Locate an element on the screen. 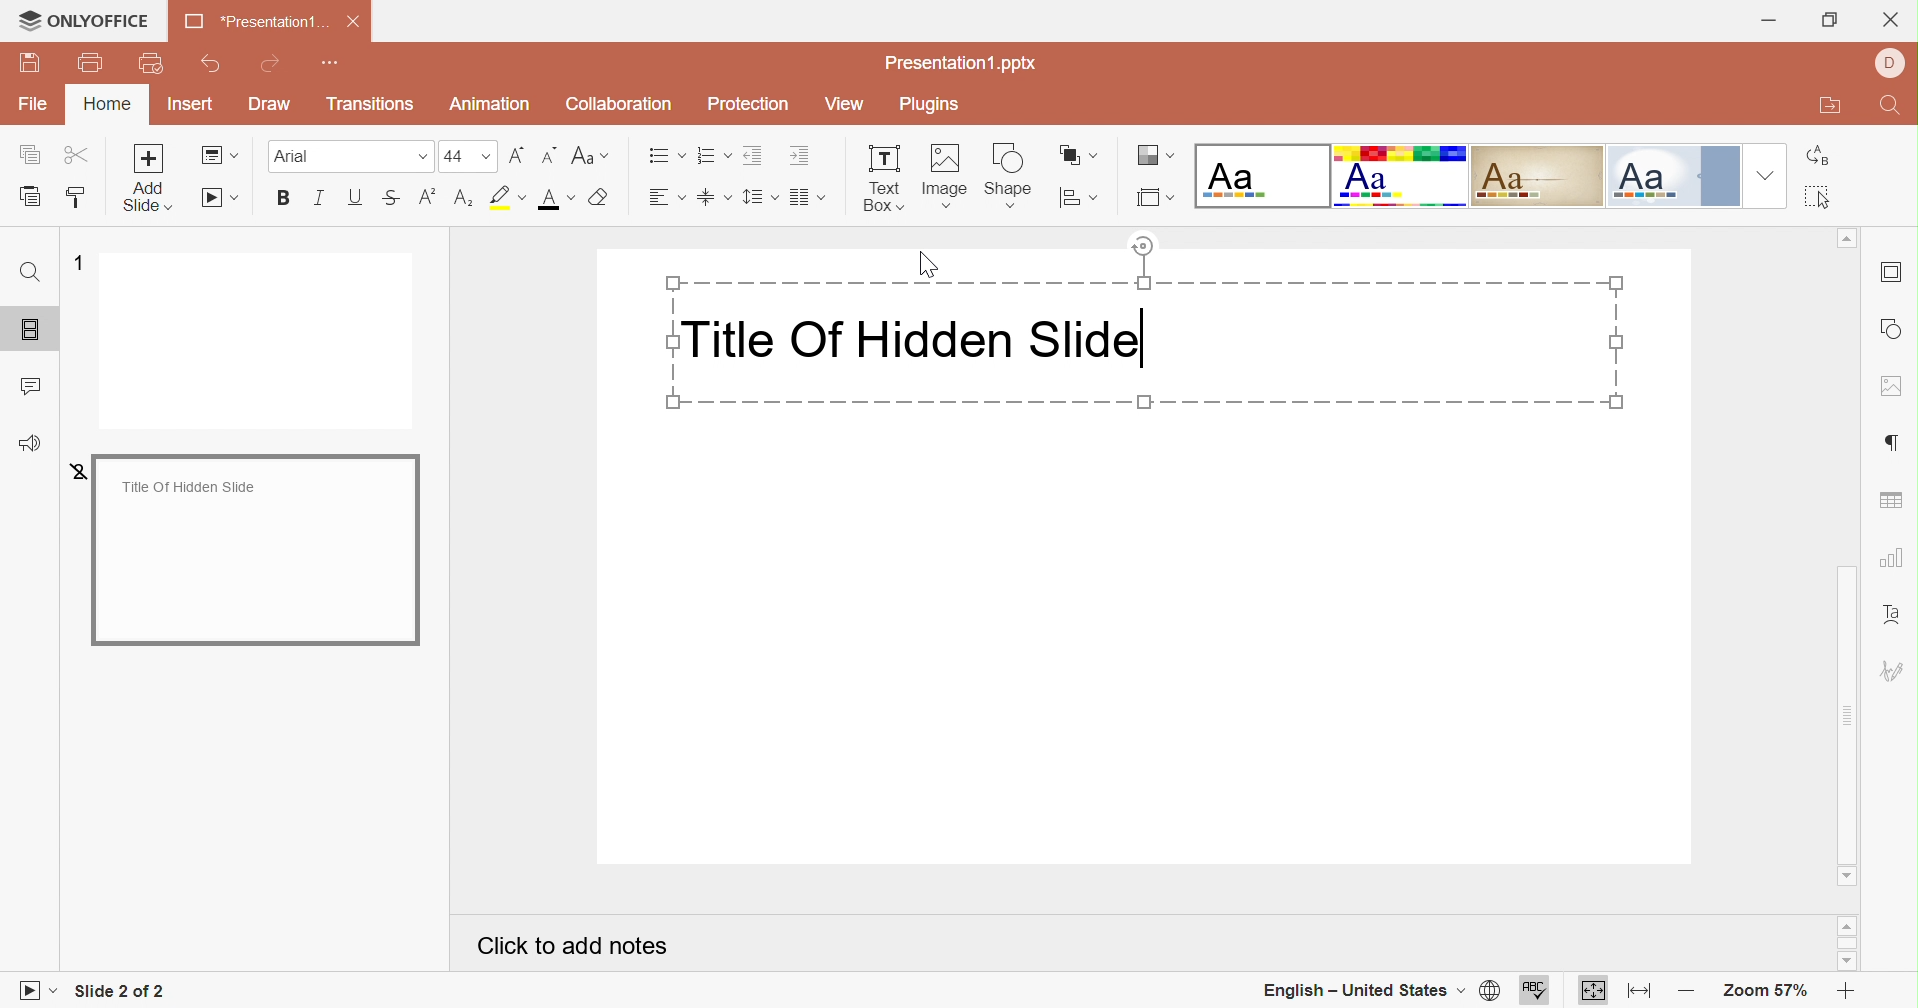  Highlight color is located at coordinates (510, 195).